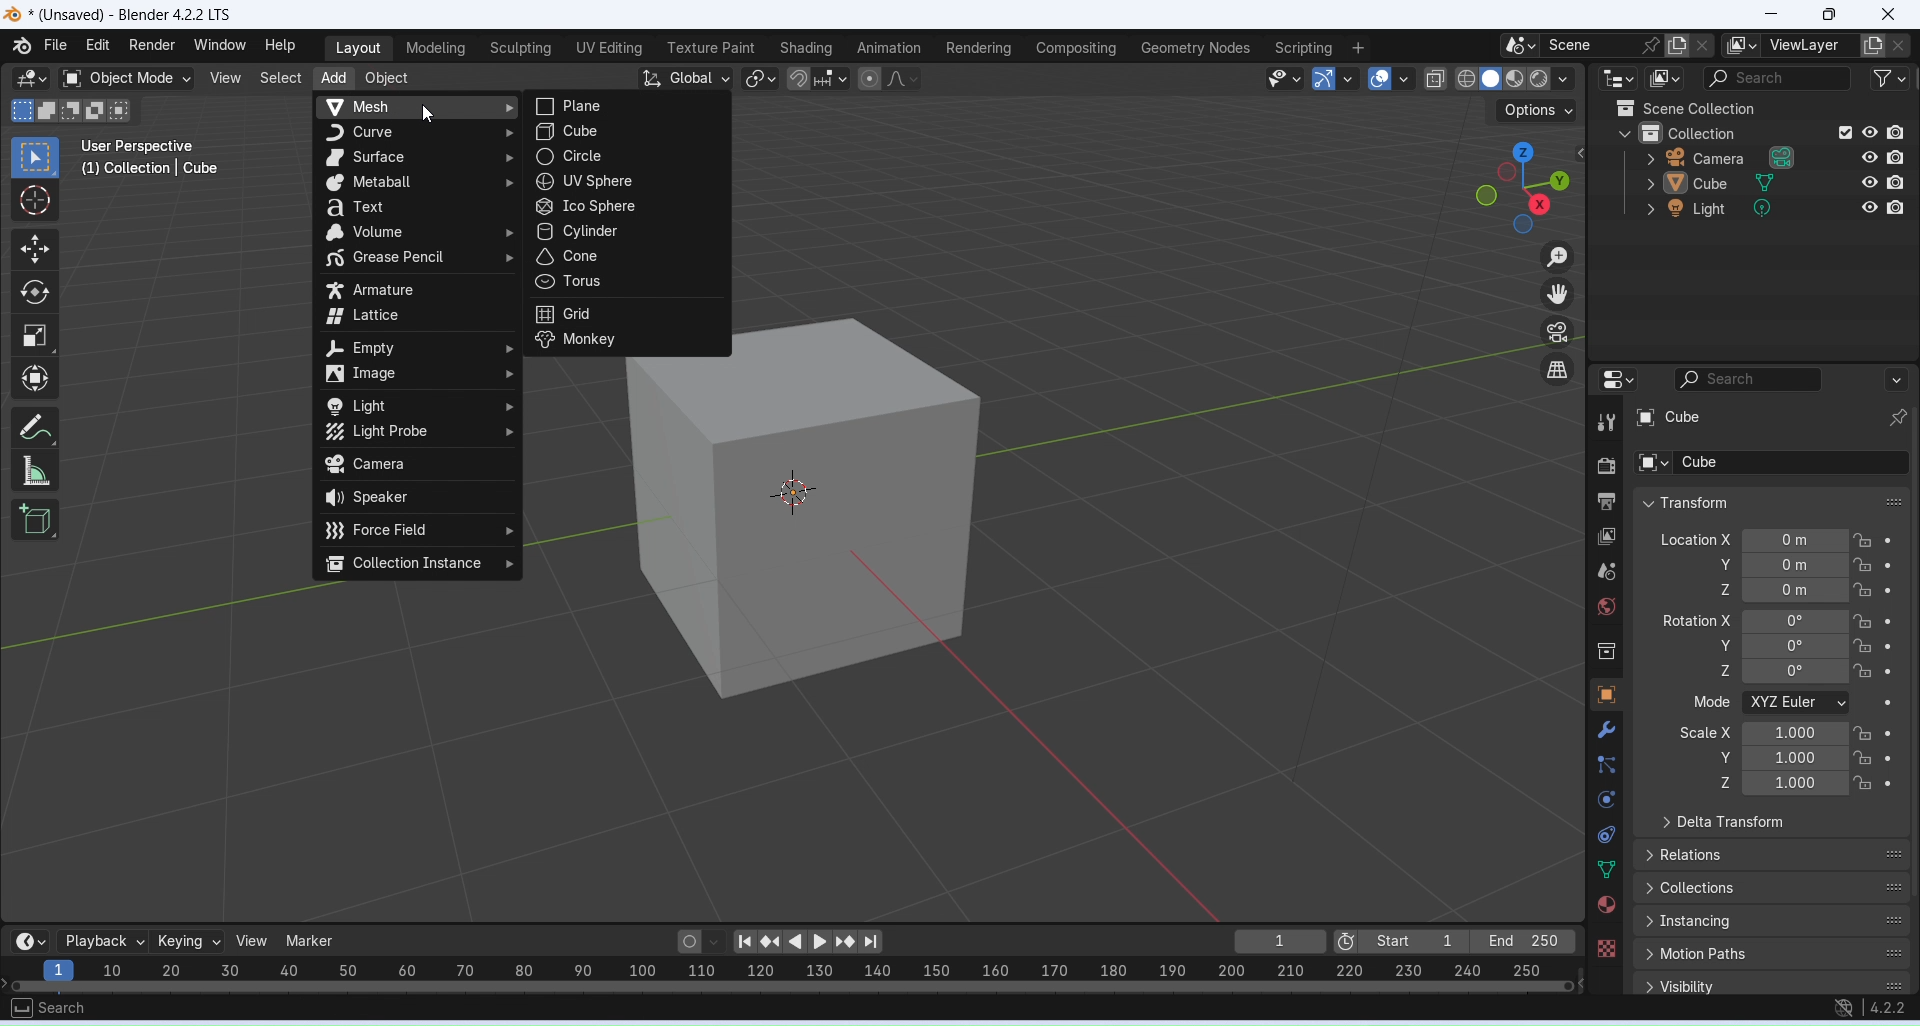  What do you see at coordinates (1902, 45) in the screenshot?
I see `close layer` at bounding box center [1902, 45].